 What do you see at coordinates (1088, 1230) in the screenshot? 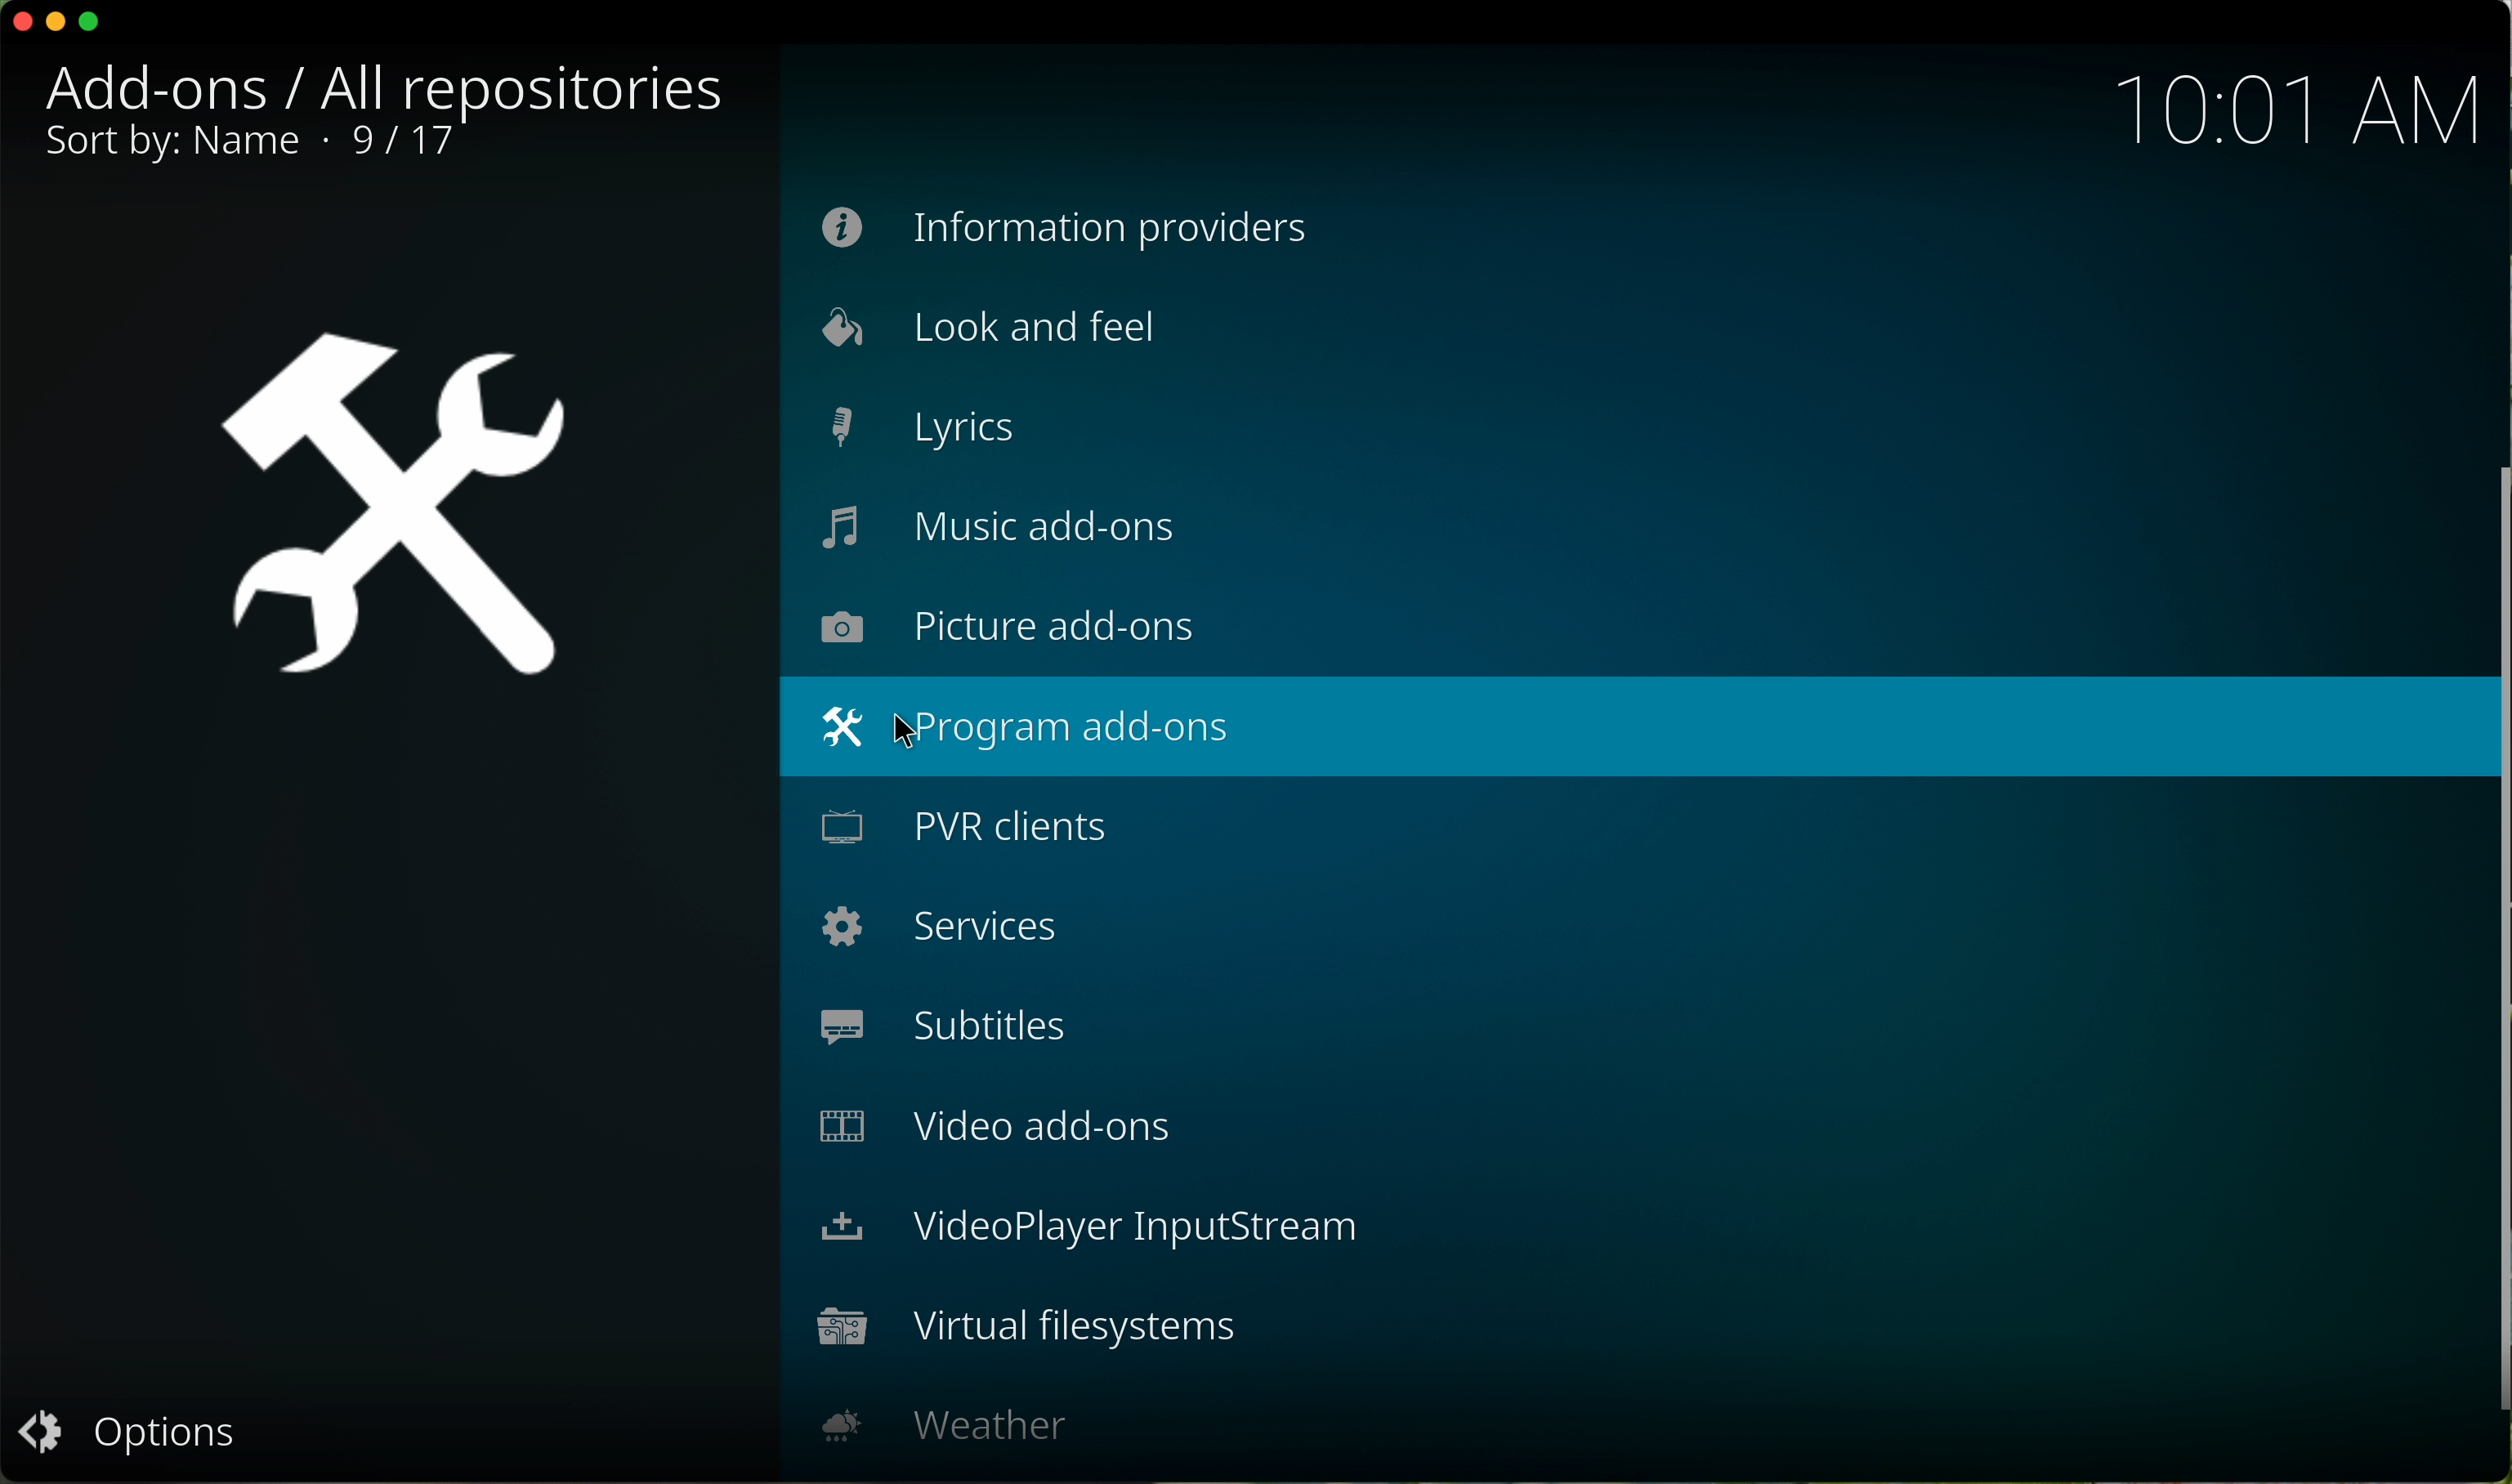
I see `videoplayer inputstream` at bounding box center [1088, 1230].